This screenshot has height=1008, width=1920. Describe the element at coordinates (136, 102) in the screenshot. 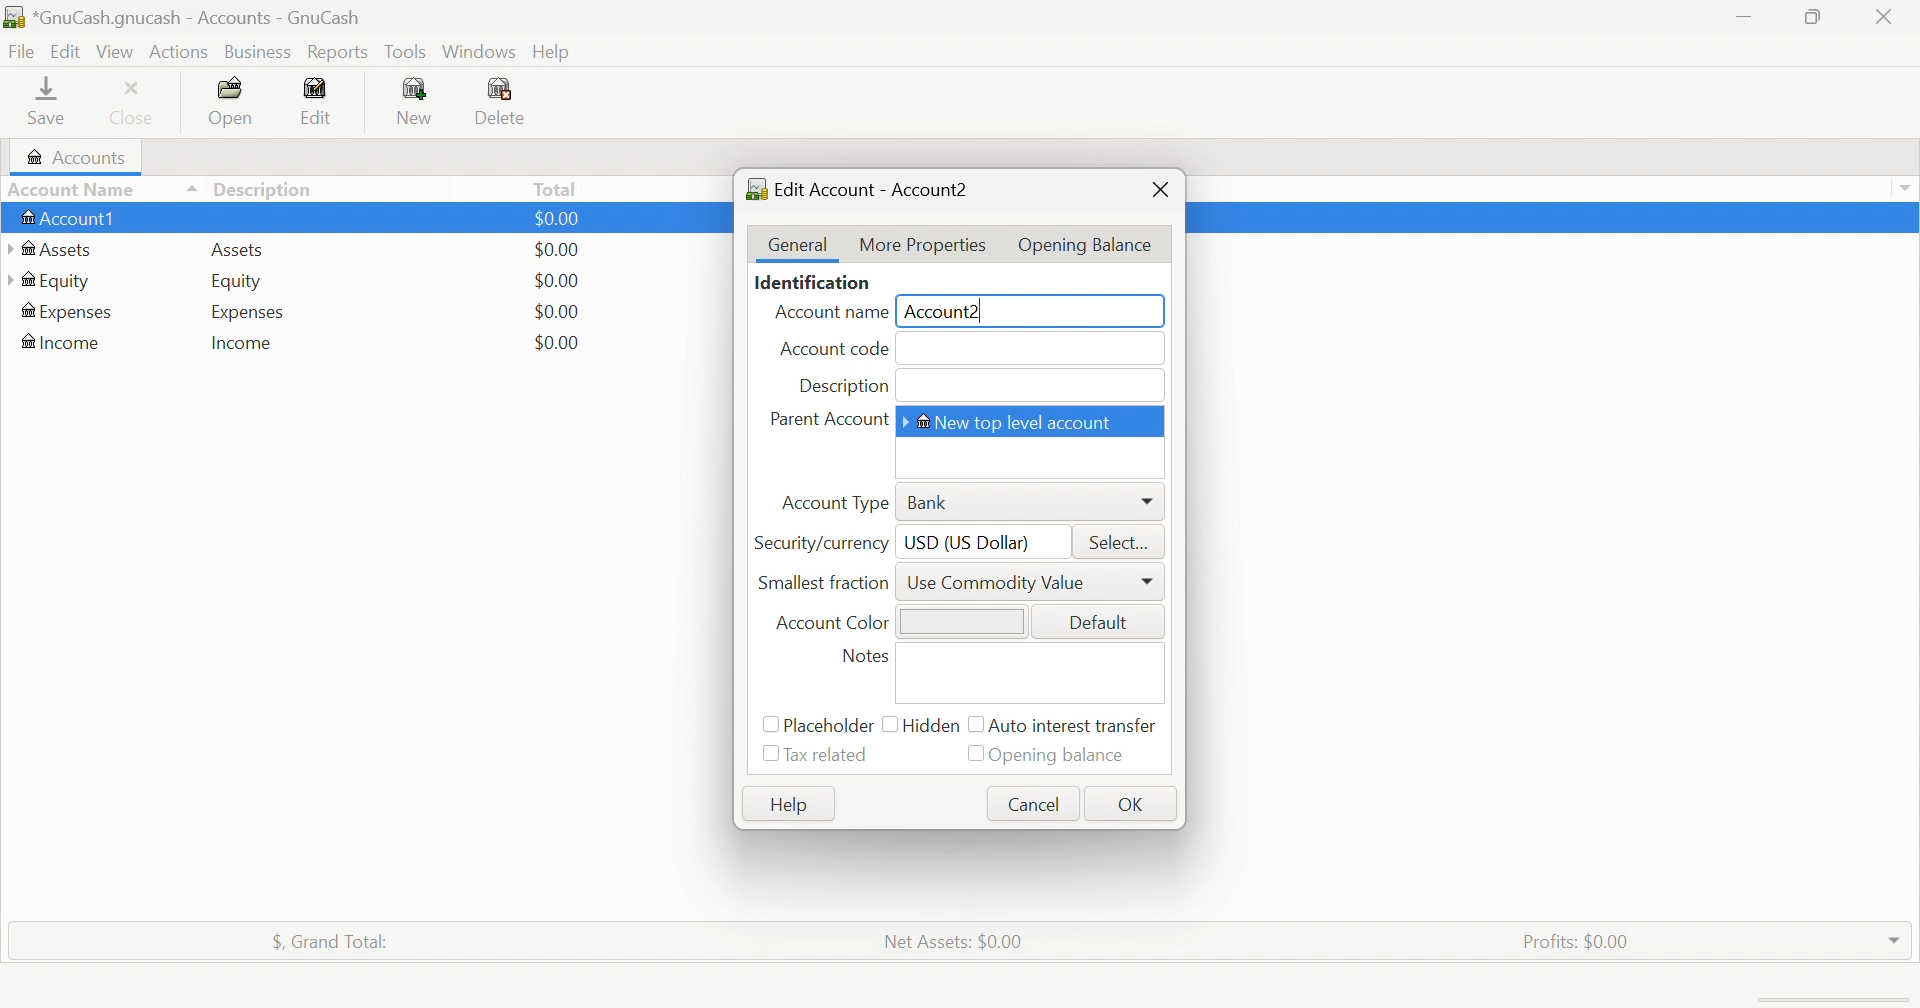

I see `Close` at that location.